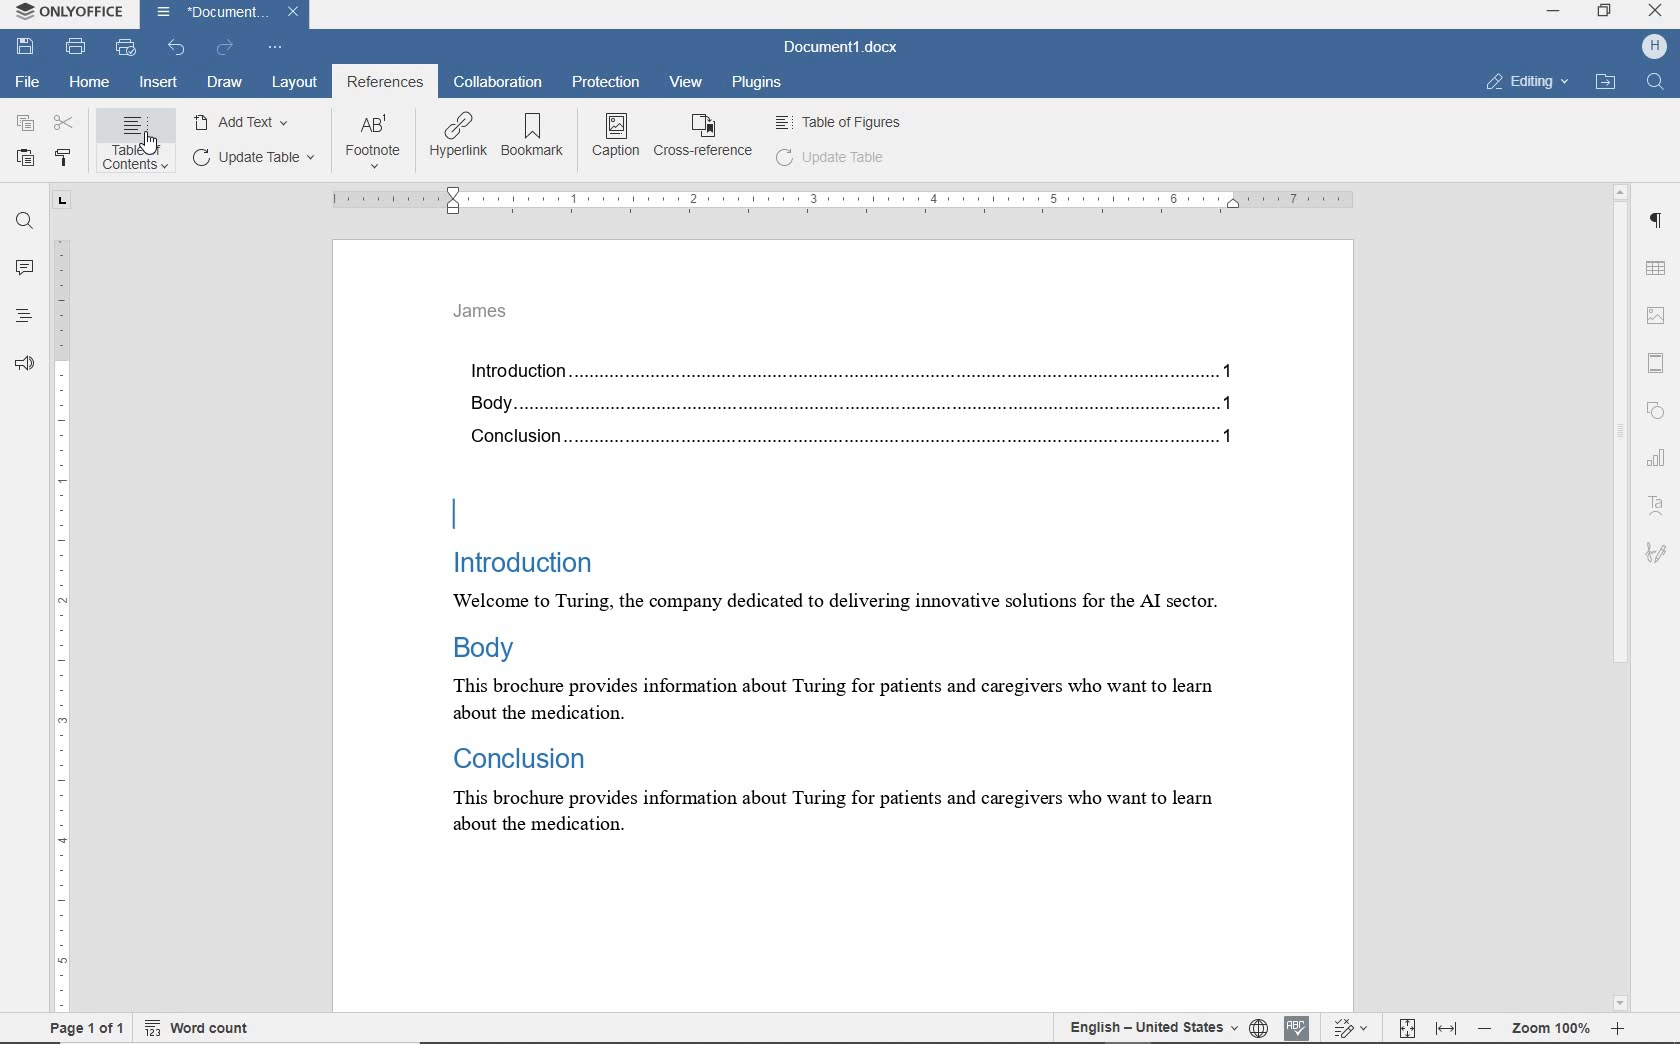 Image resolution: width=1680 pixels, height=1044 pixels. What do you see at coordinates (1352, 1028) in the screenshot?
I see `track changes` at bounding box center [1352, 1028].